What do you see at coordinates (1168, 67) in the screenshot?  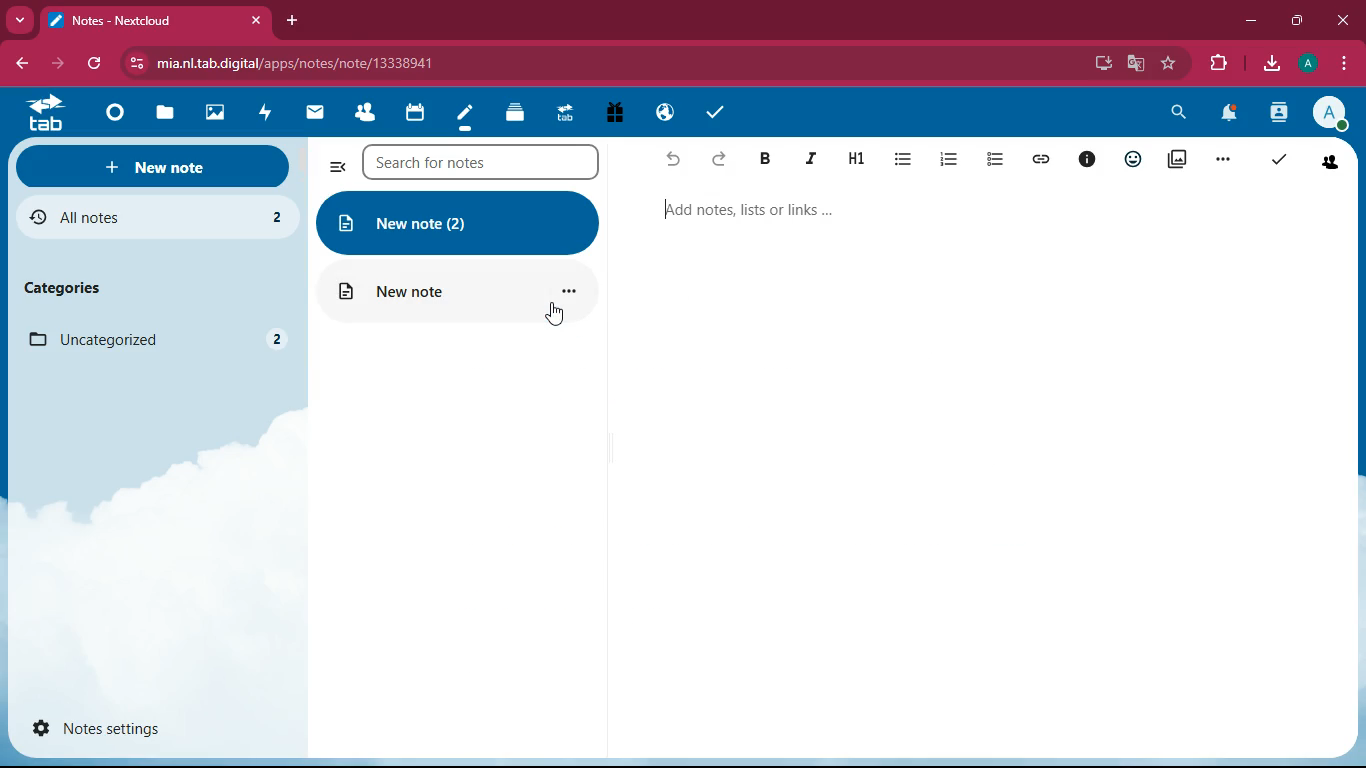 I see `favorite` at bounding box center [1168, 67].